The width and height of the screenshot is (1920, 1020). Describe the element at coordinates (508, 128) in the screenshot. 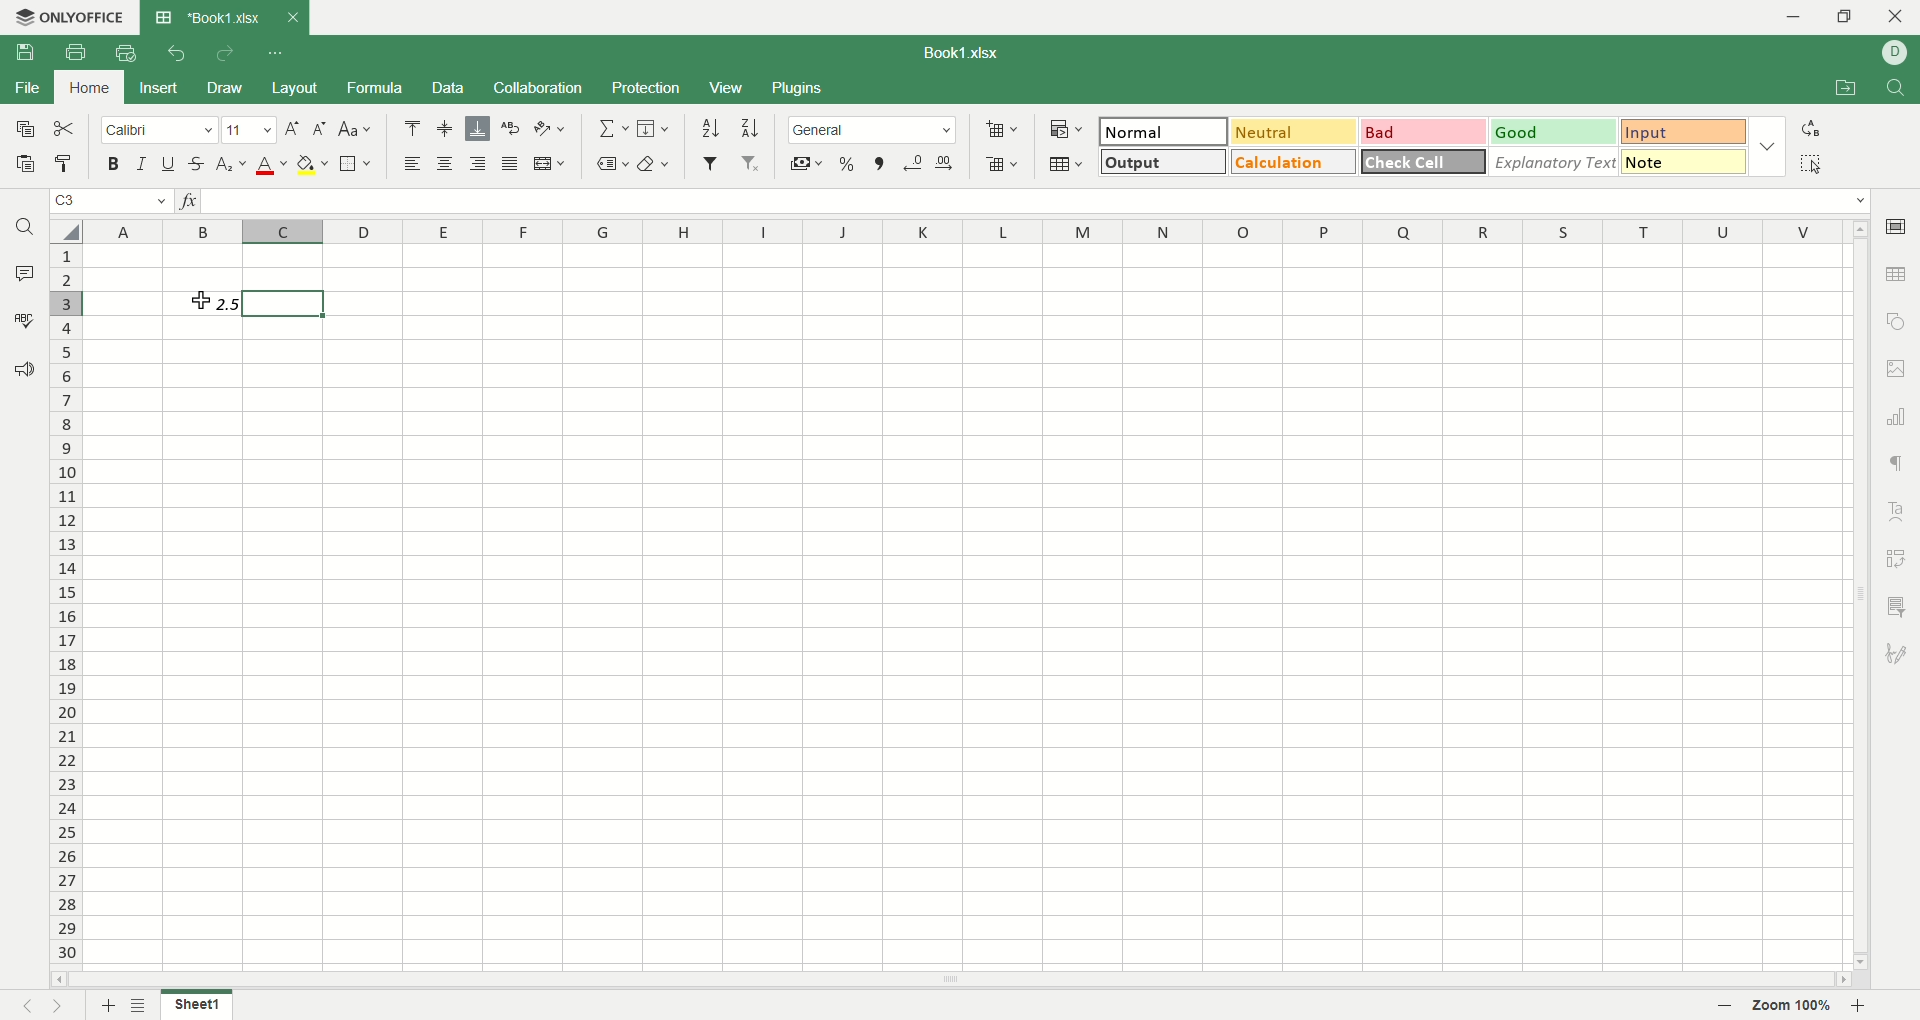

I see `wrap text` at that location.